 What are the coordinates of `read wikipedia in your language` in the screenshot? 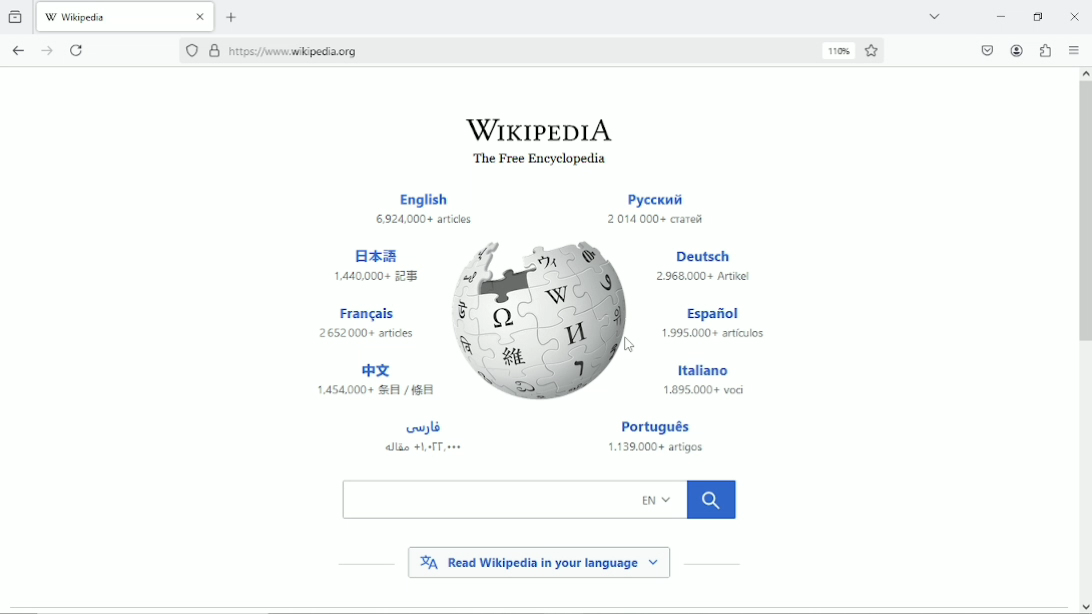 It's located at (539, 561).